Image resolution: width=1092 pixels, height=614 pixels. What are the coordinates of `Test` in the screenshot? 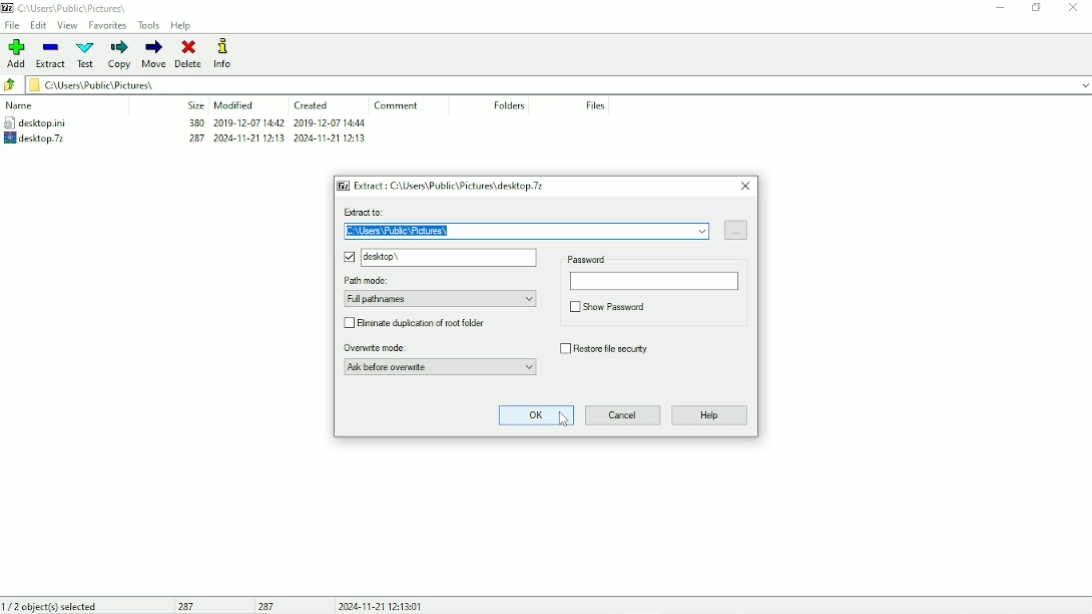 It's located at (86, 55).